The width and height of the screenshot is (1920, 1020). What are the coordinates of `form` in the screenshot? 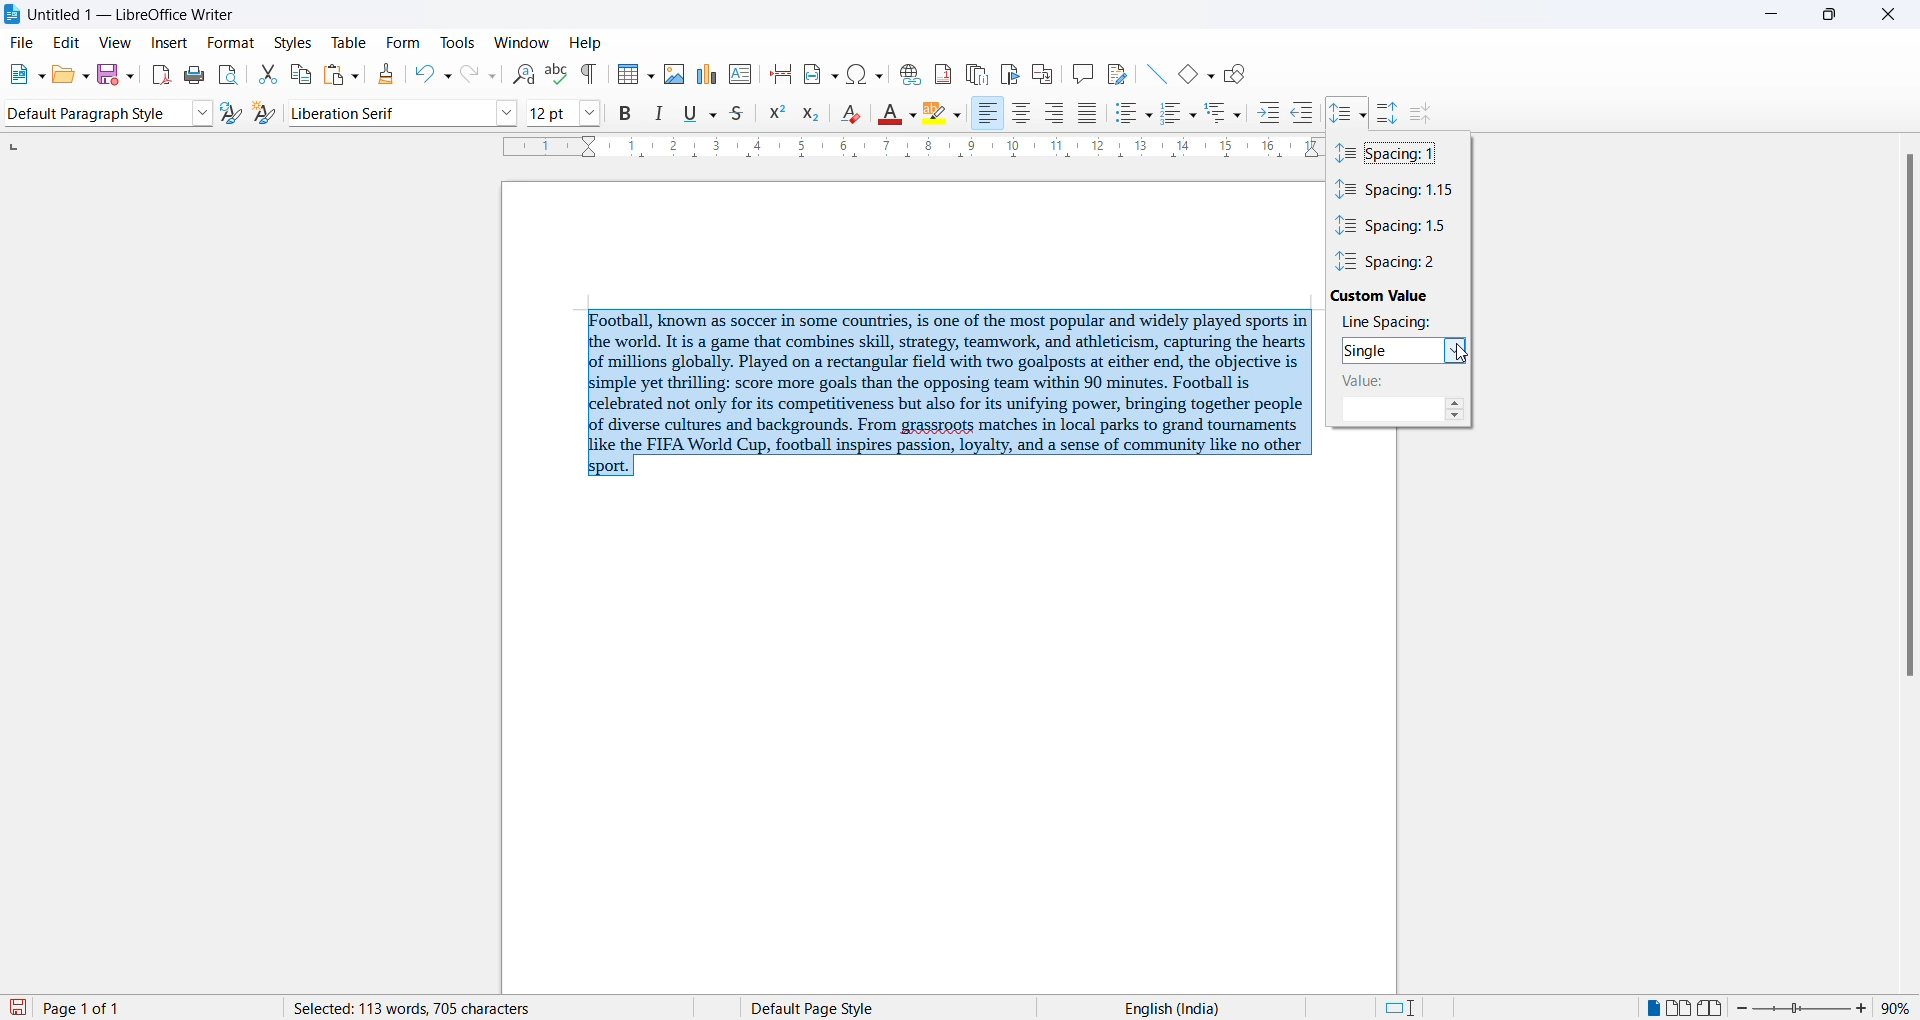 It's located at (400, 42).